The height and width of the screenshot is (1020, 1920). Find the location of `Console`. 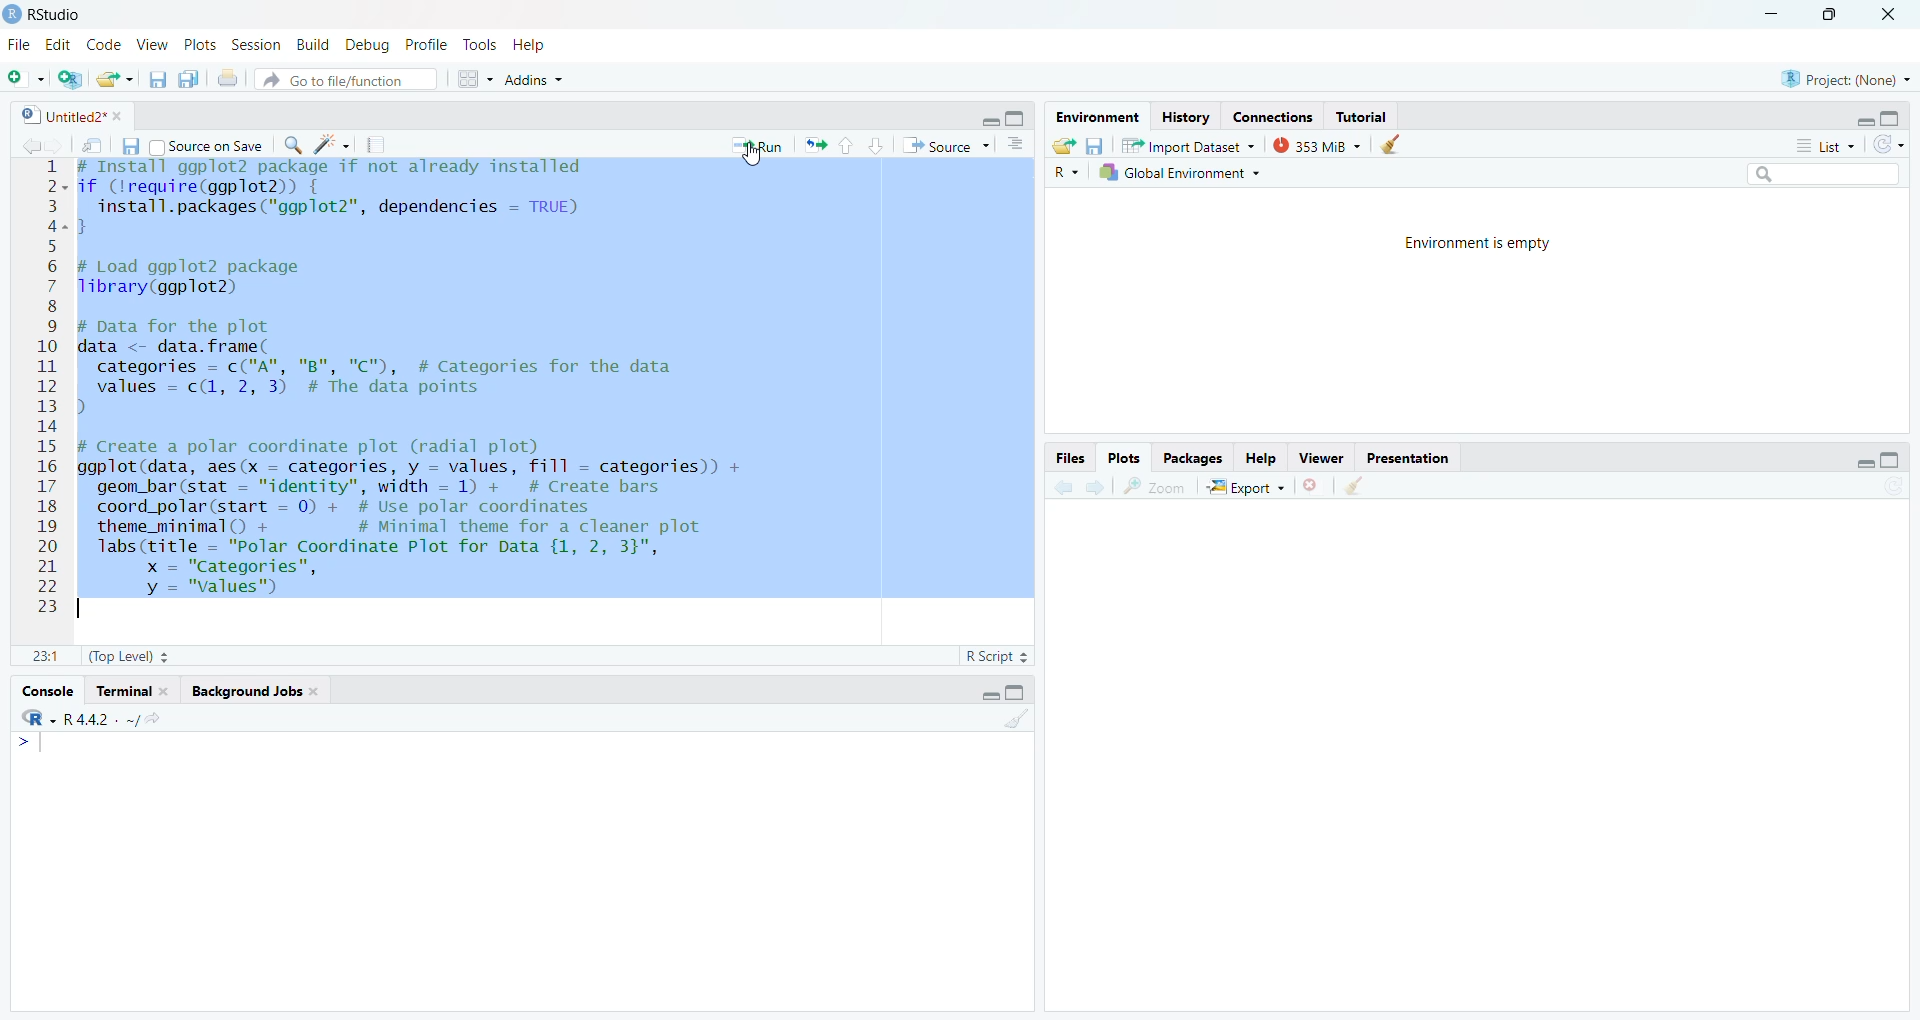

Console is located at coordinates (44, 693).